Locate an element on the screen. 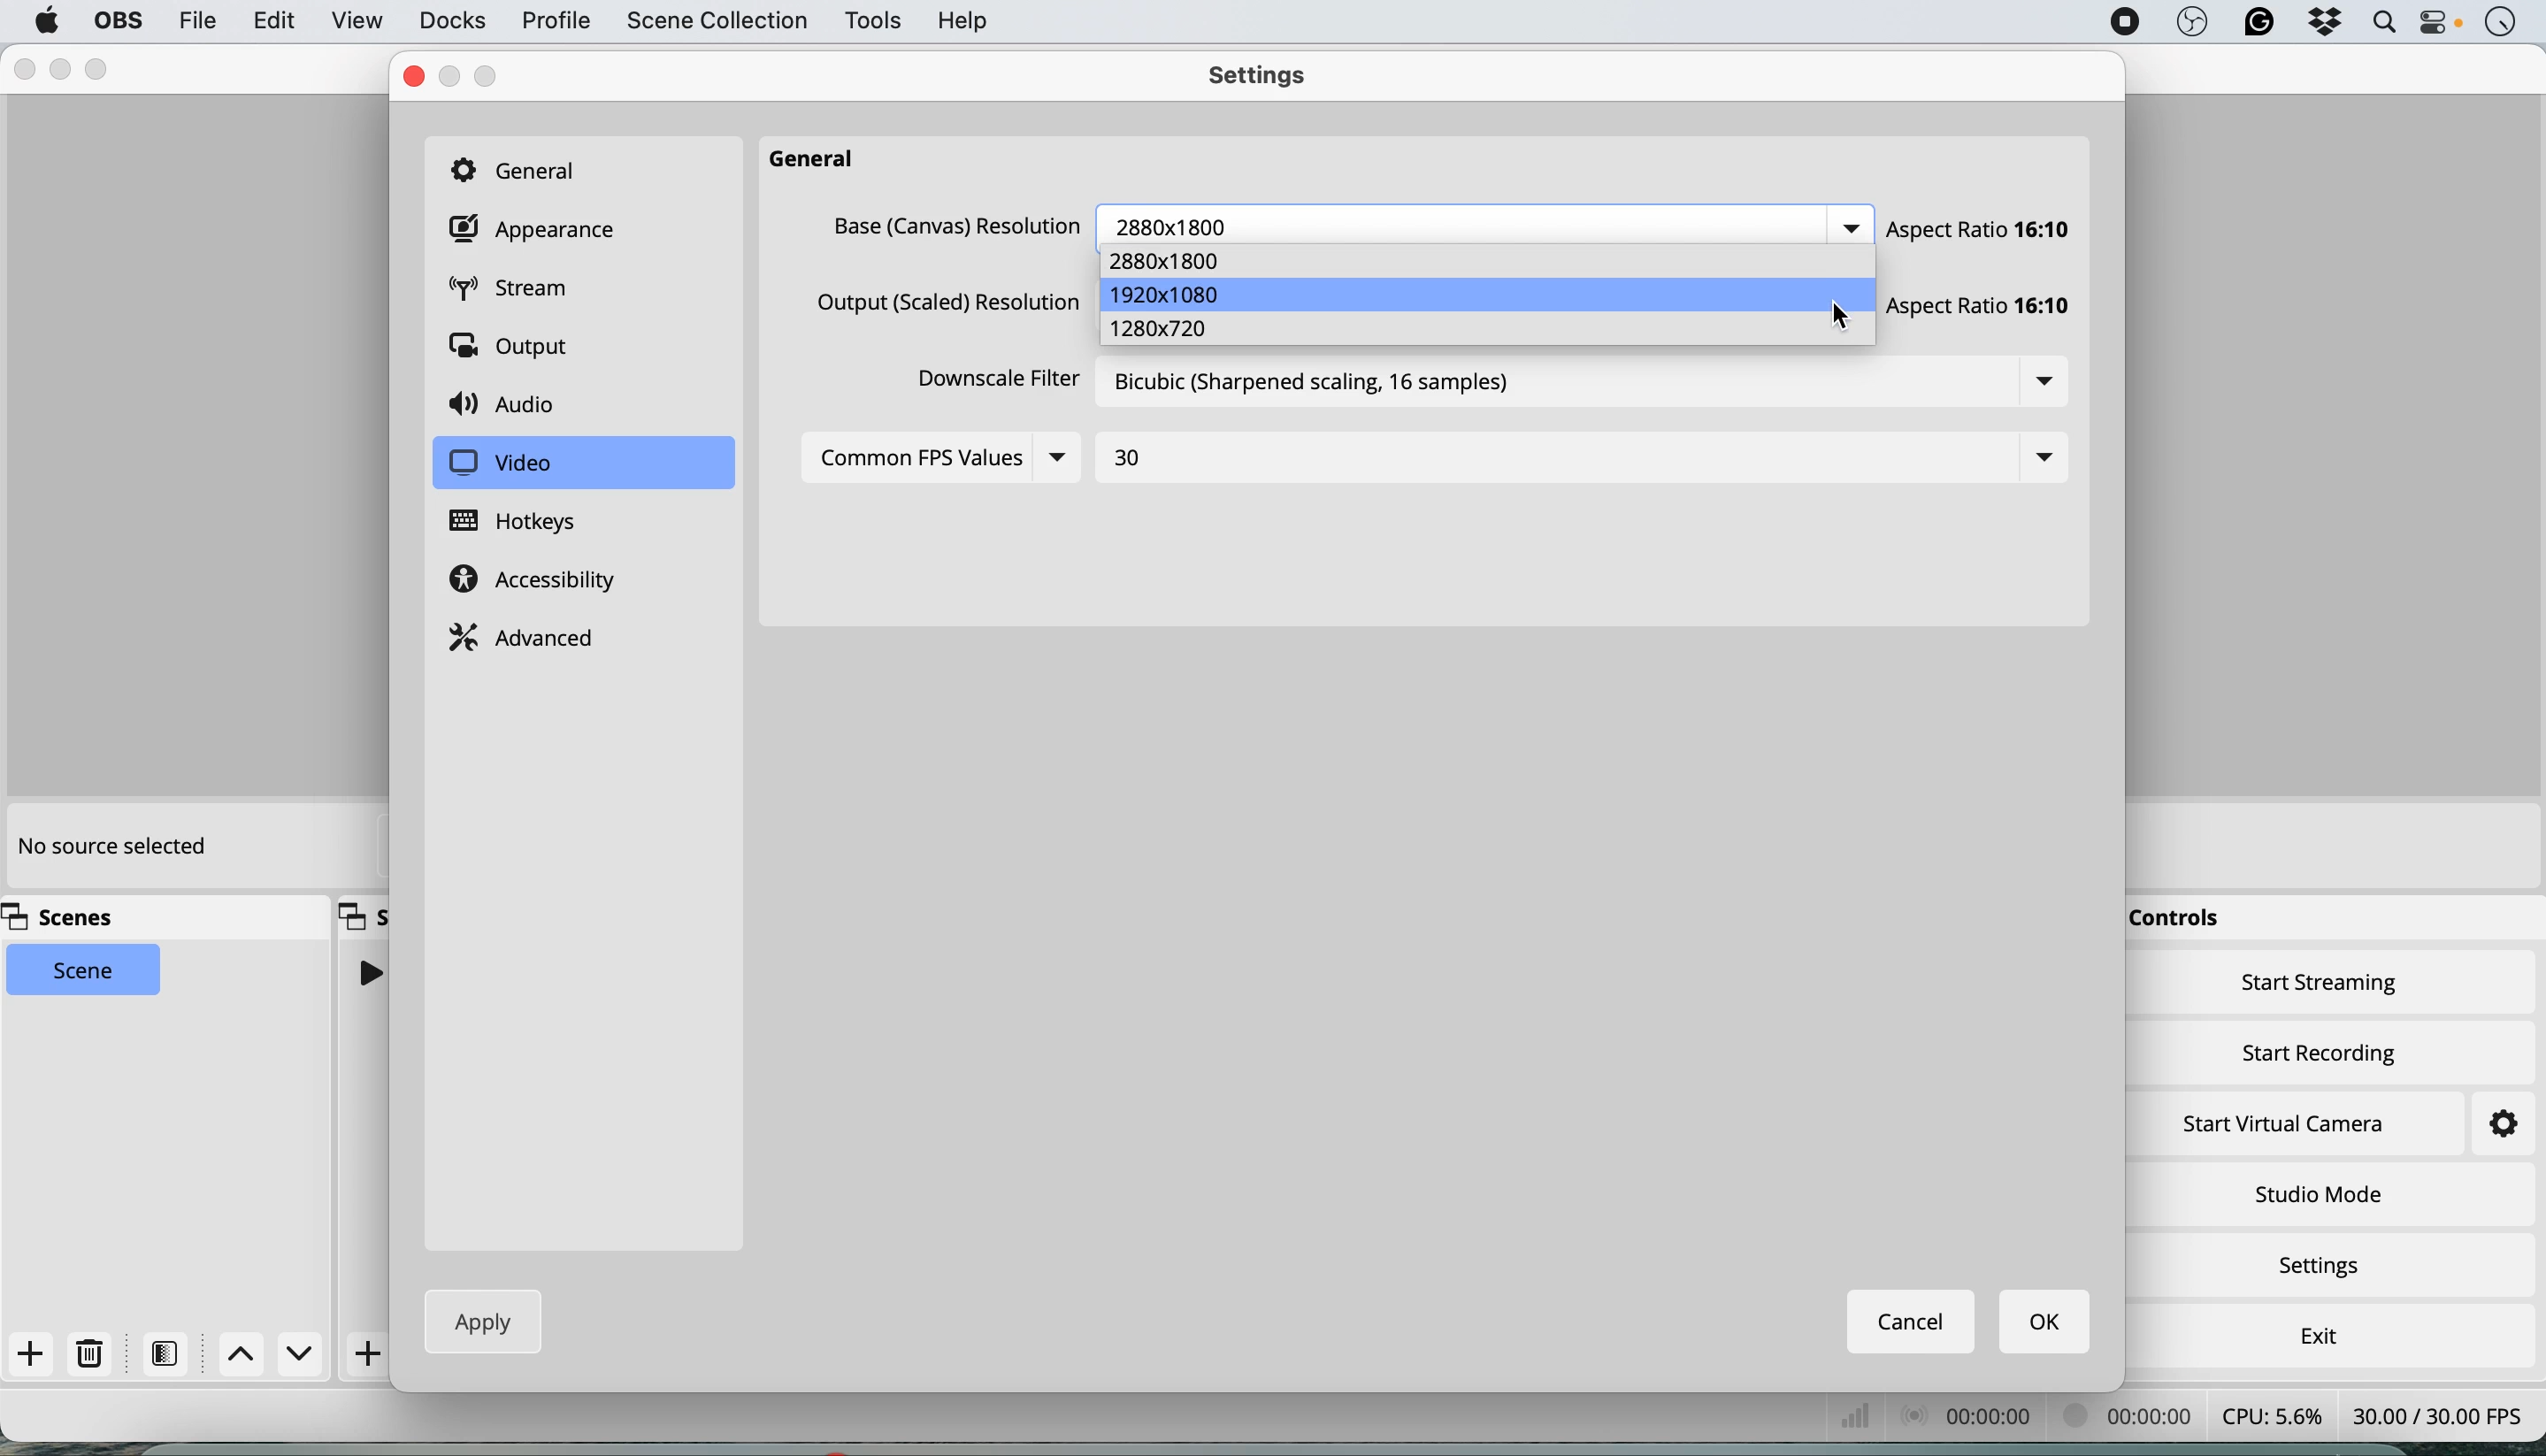  filters is located at coordinates (171, 1353).